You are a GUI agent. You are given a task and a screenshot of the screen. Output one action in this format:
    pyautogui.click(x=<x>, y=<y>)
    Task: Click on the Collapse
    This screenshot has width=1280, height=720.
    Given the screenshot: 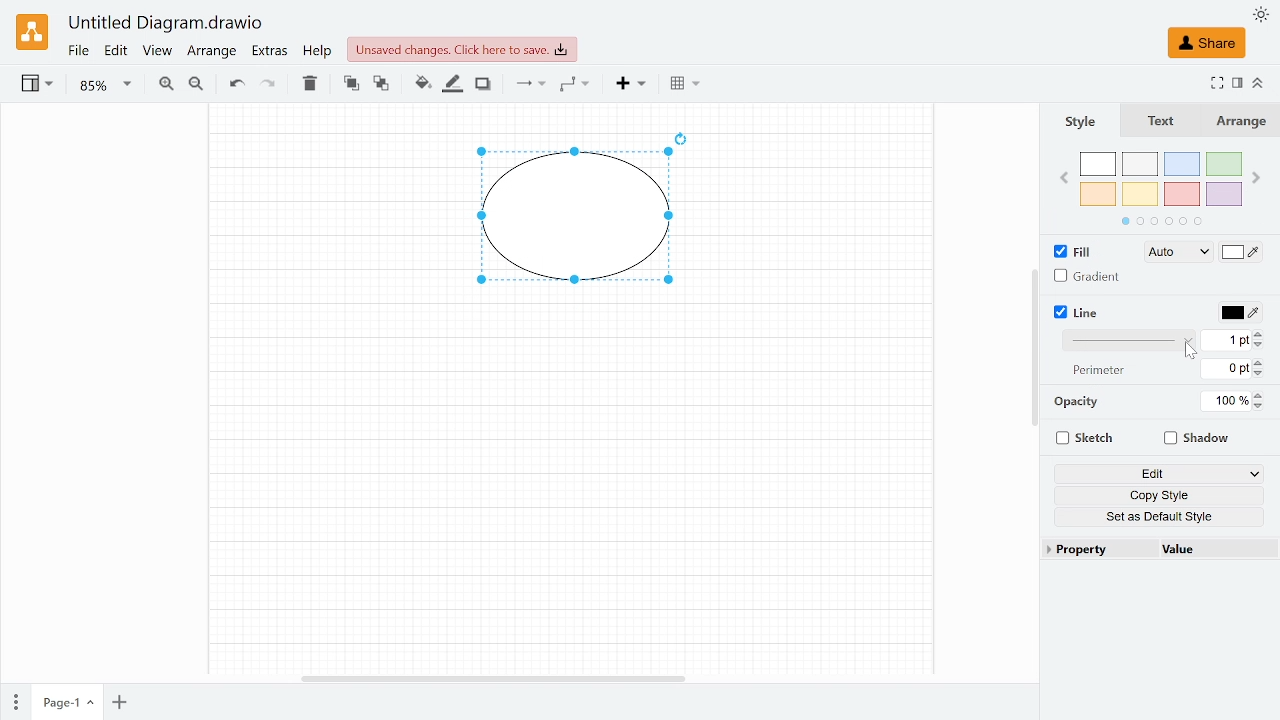 What is the action you would take?
    pyautogui.click(x=1256, y=82)
    